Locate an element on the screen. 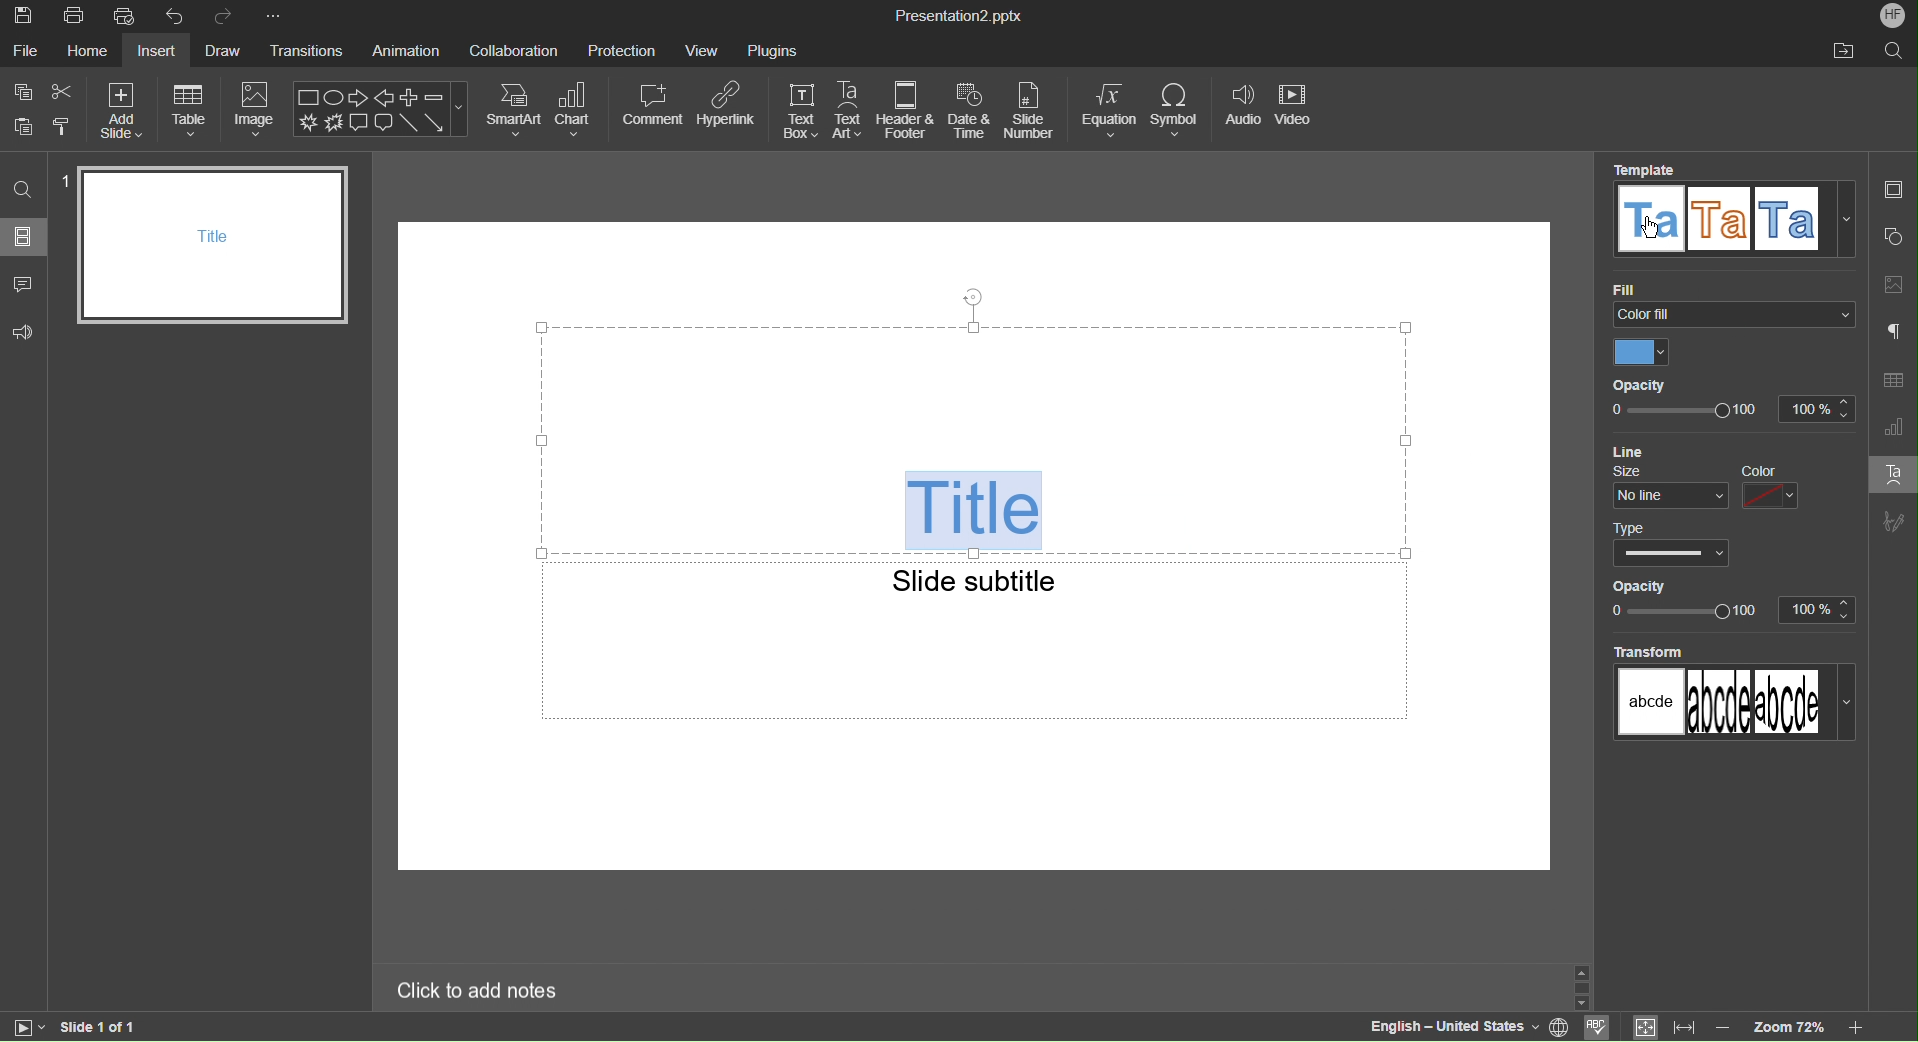 The width and height of the screenshot is (1918, 1042). Undo is located at coordinates (175, 16).